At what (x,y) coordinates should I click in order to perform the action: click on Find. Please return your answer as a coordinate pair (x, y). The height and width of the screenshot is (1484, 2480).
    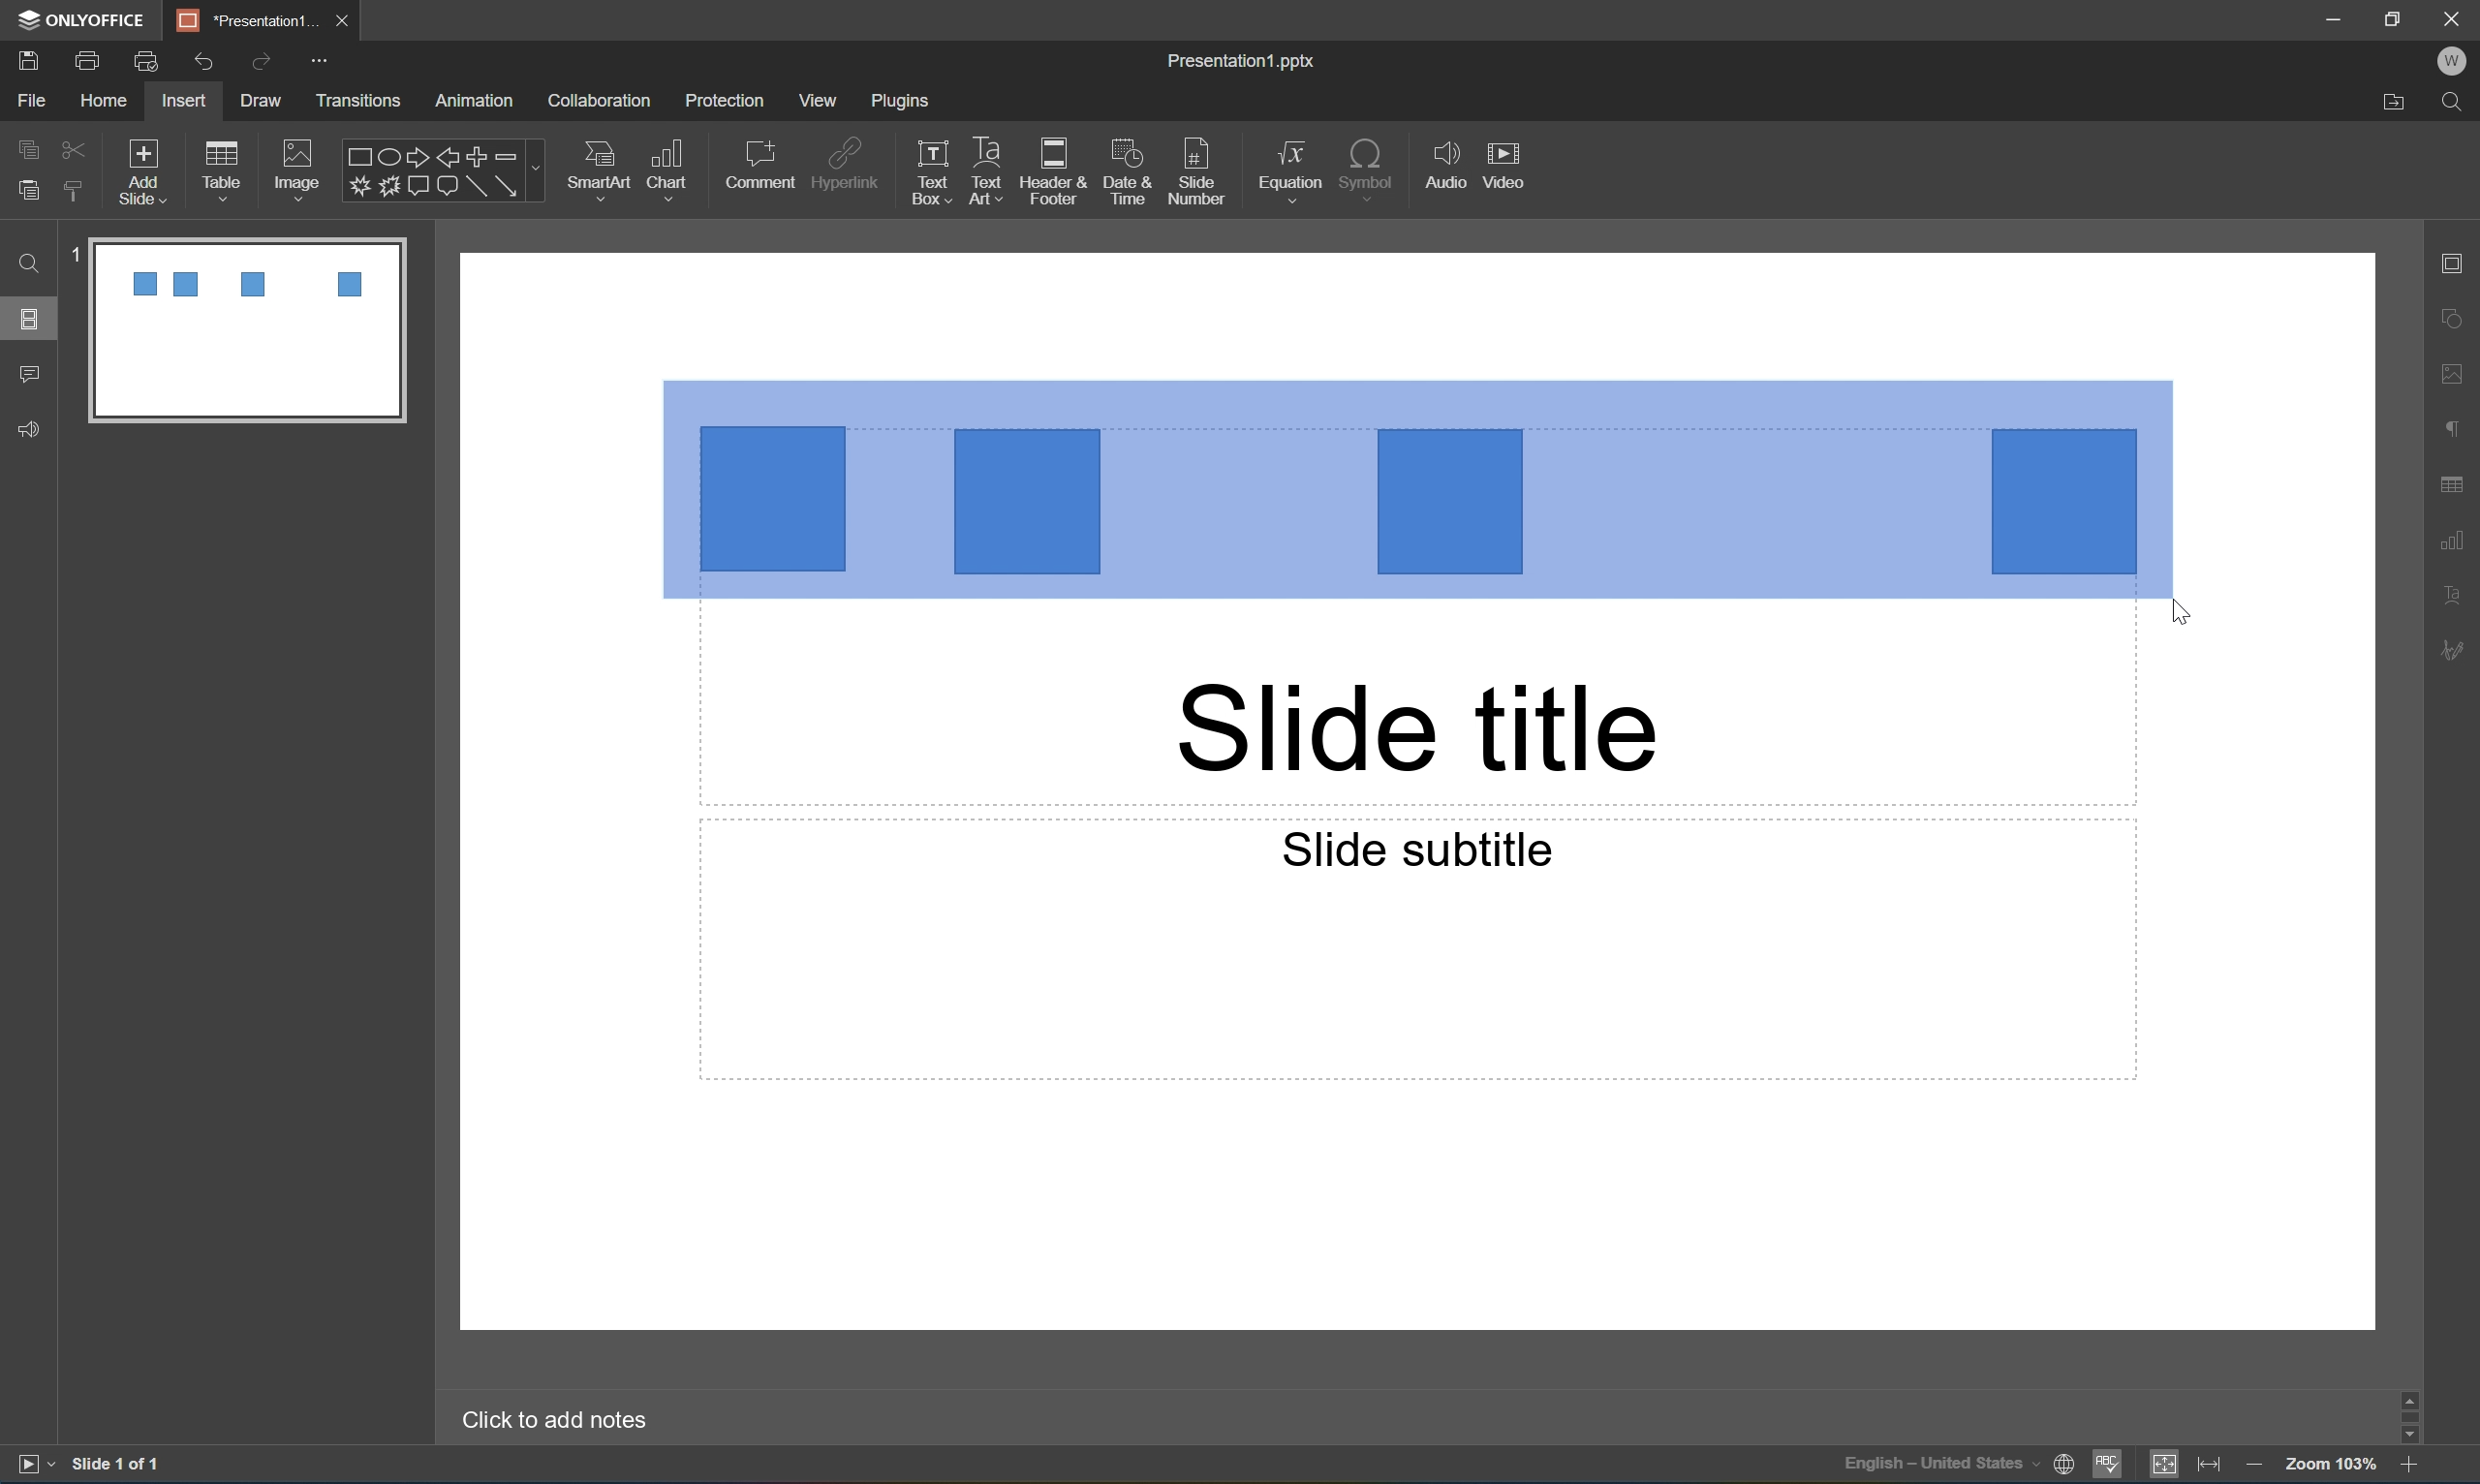
    Looking at the image, I should click on (30, 265).